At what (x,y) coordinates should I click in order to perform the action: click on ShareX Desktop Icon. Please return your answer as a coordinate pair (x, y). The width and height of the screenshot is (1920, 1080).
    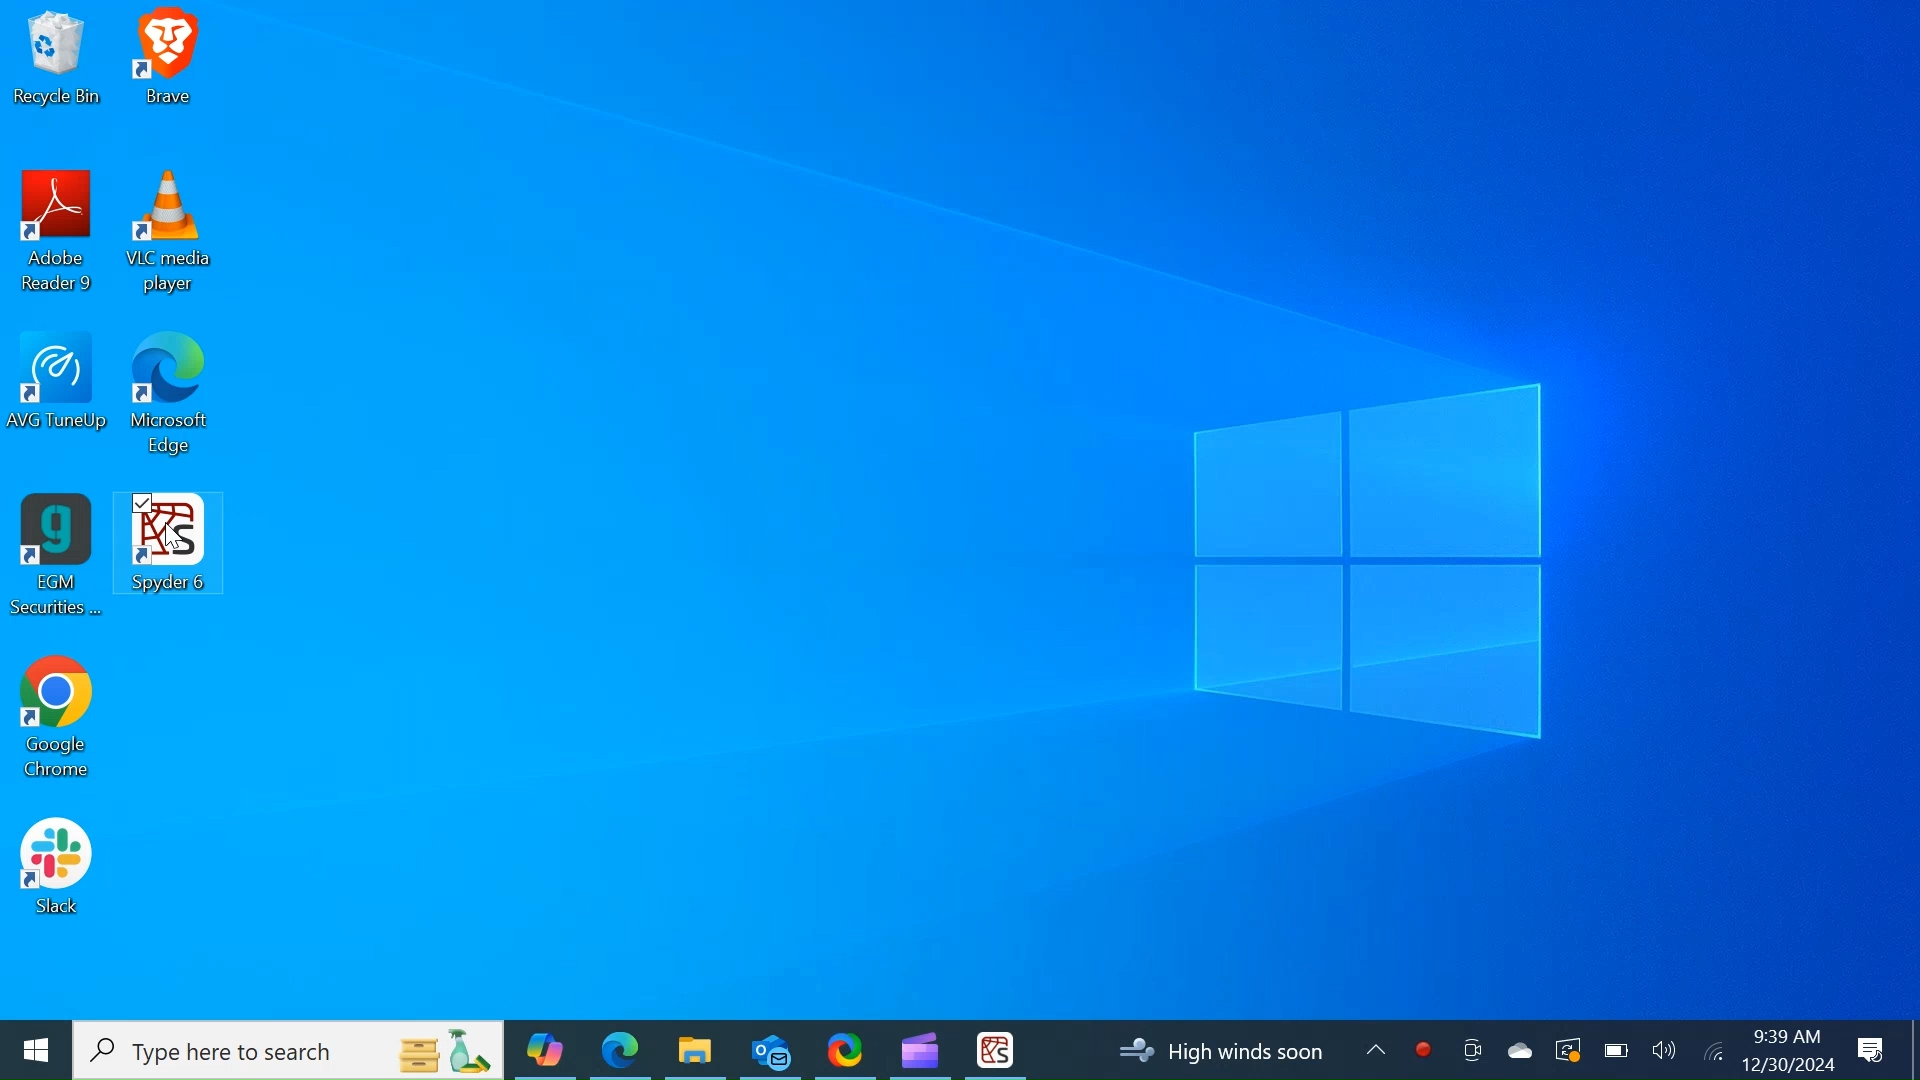
    Looking at the image, I should click on (844, 1048).